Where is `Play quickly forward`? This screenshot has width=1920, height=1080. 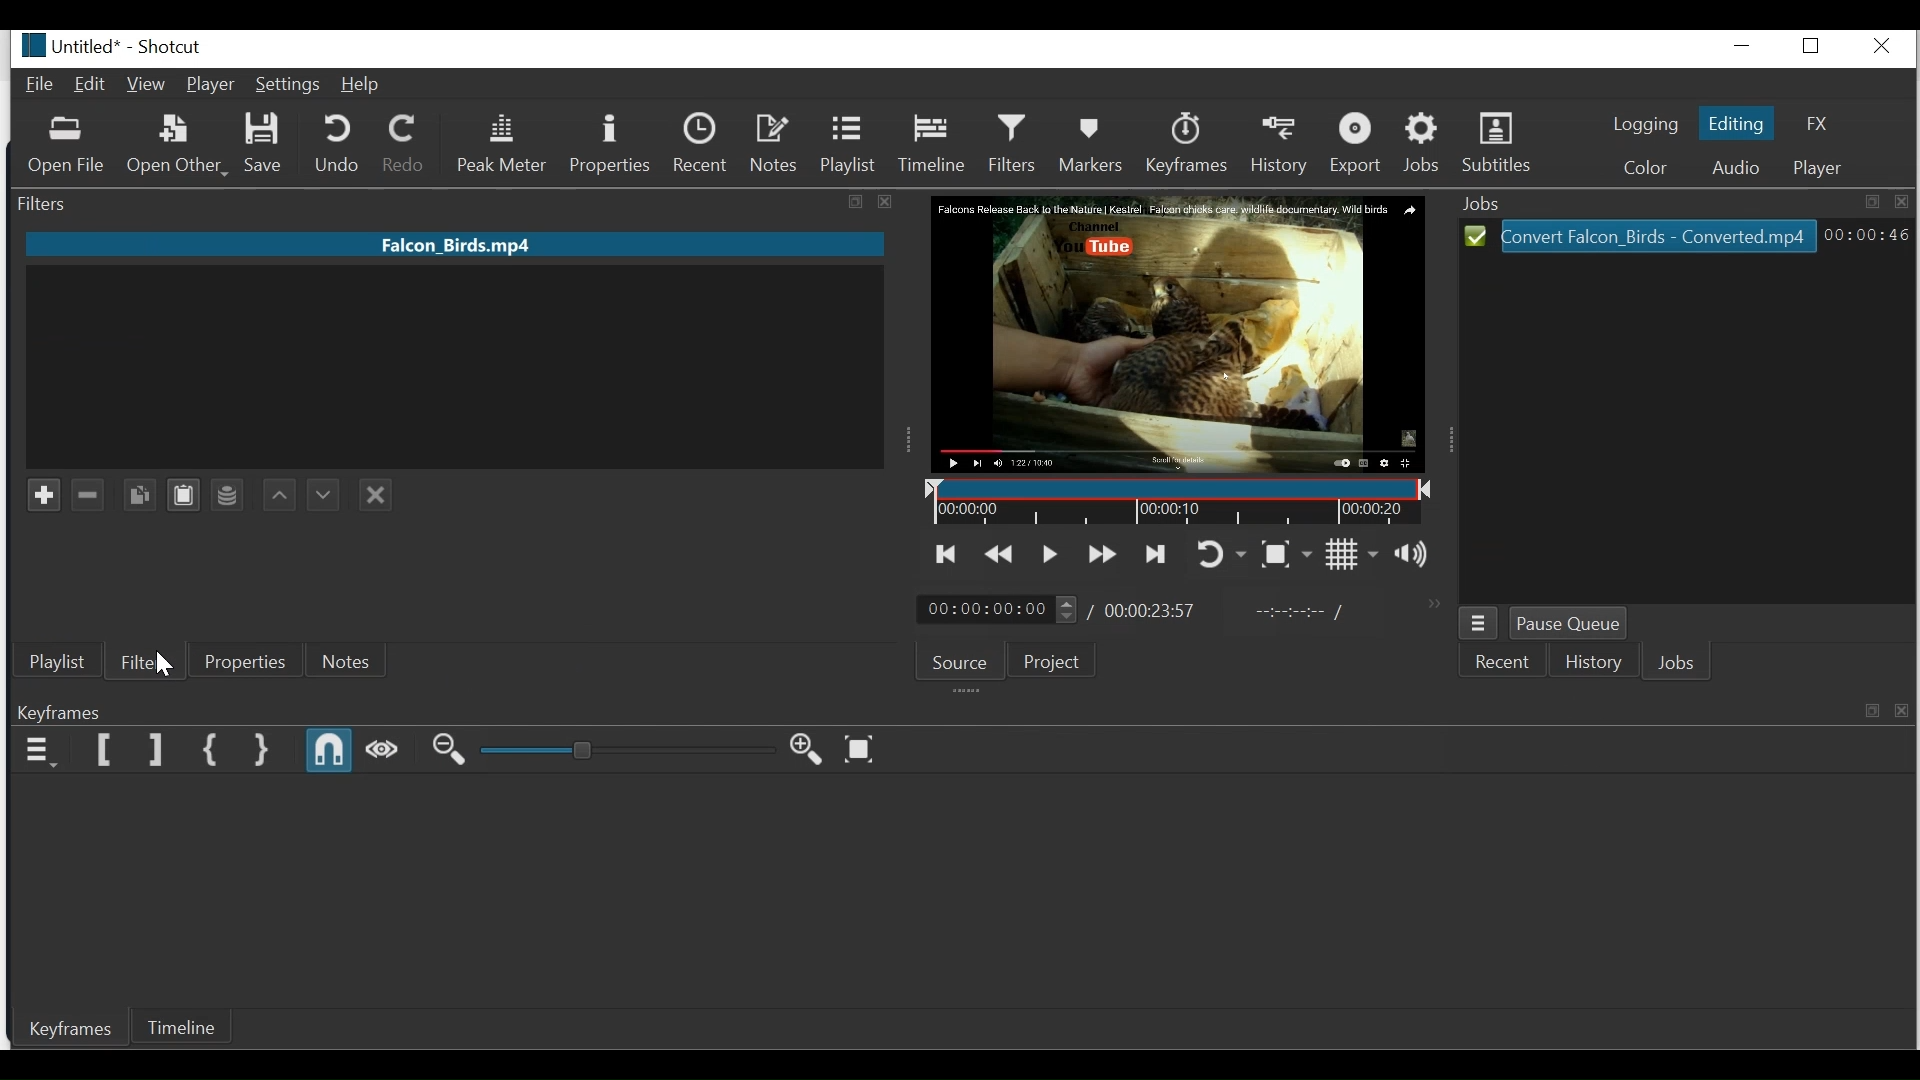
Play quickly forward is located at coordinates (1100, 556).